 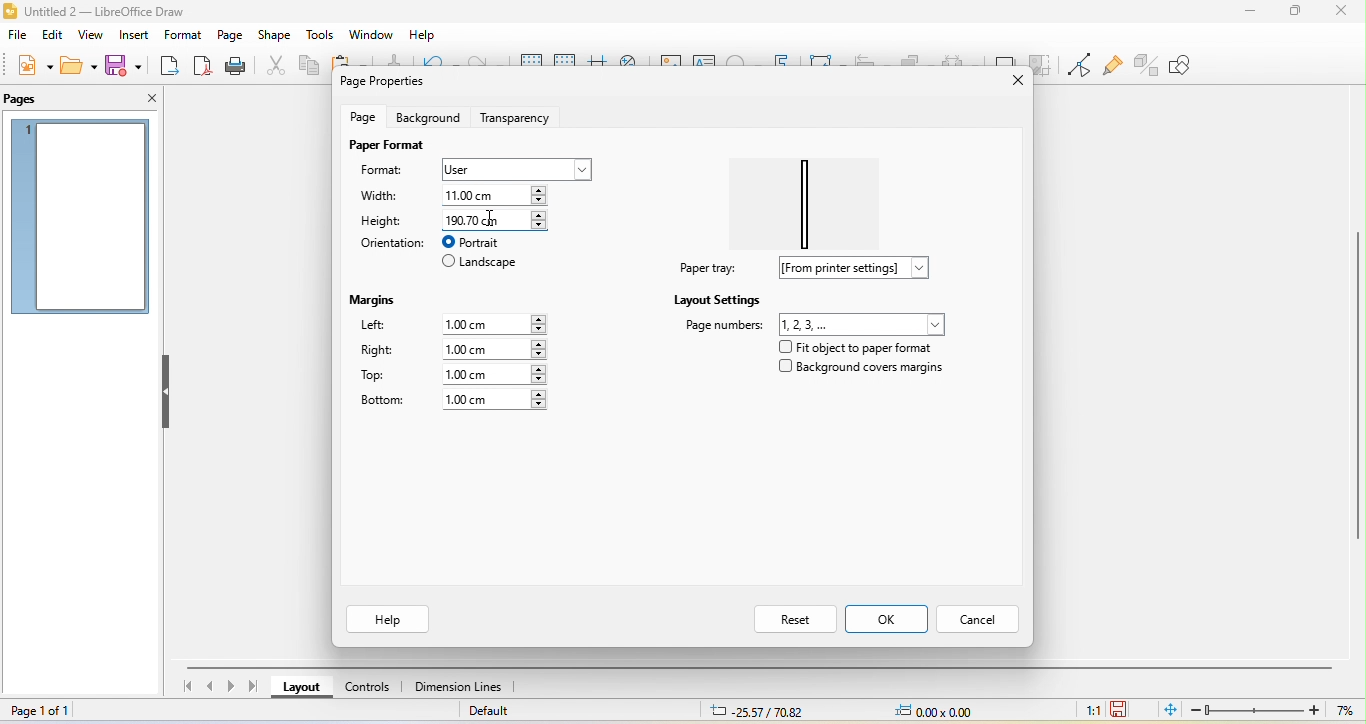 What do you see at coordinates (383, 220) in the screenshot?
I see `height` at bounding box center [383, 220].